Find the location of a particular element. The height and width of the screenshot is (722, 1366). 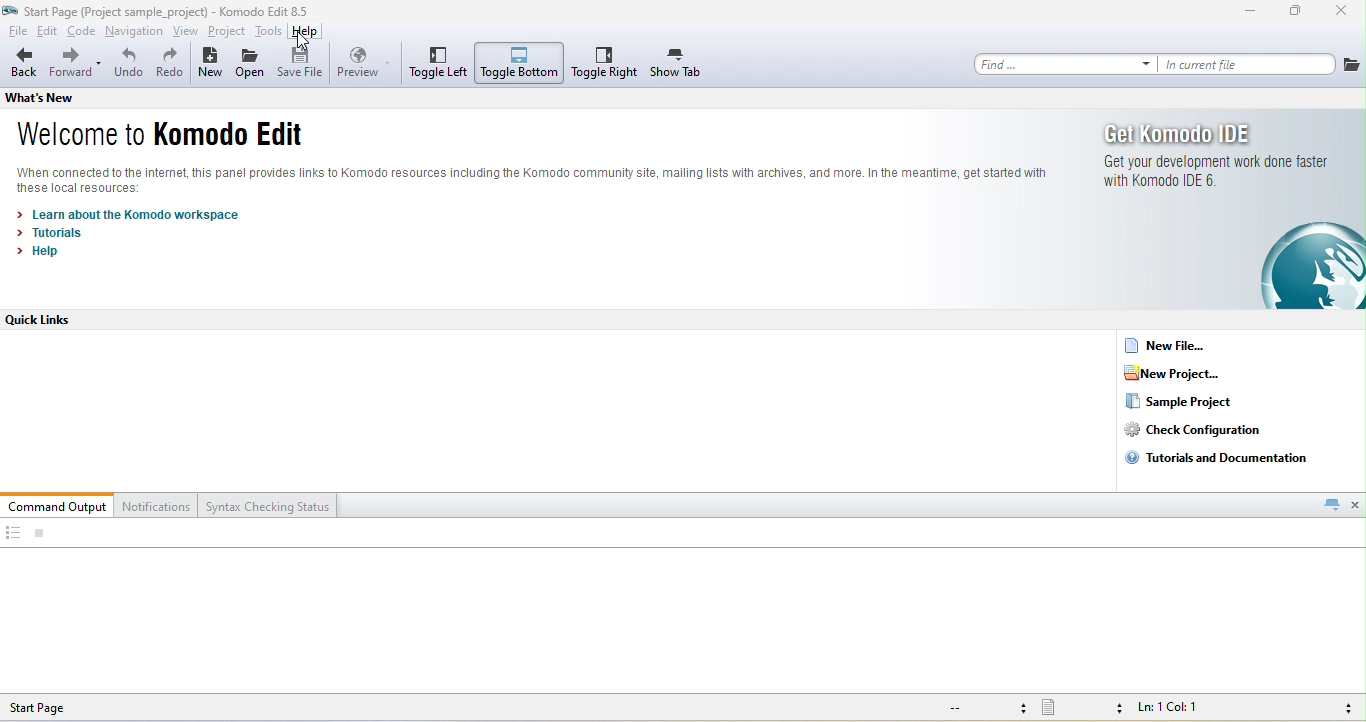

terminate is located at coordinates (40, 534).